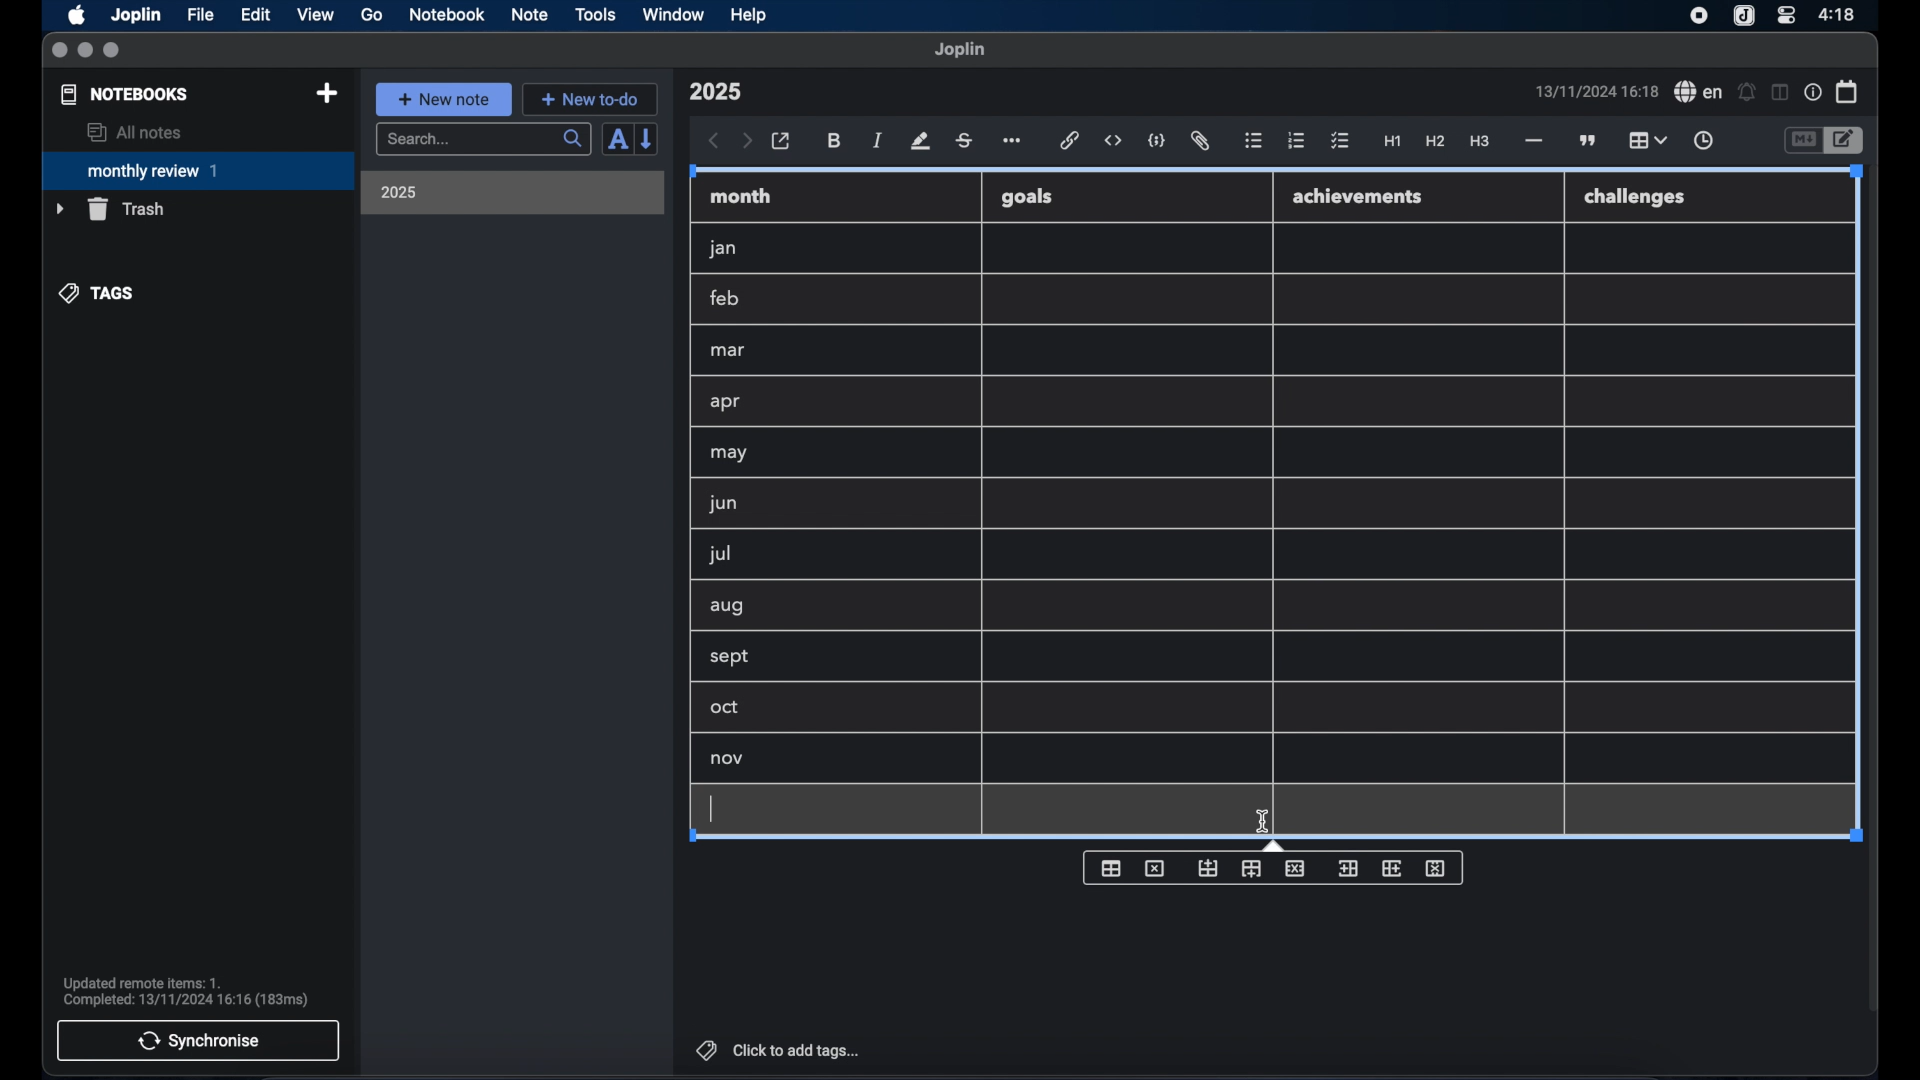 This screenshot has height=1080, width=1920. What do you see at coordinates (447, 15) in the screenshot?
I see `notebook` at bounding box center [447, 15].